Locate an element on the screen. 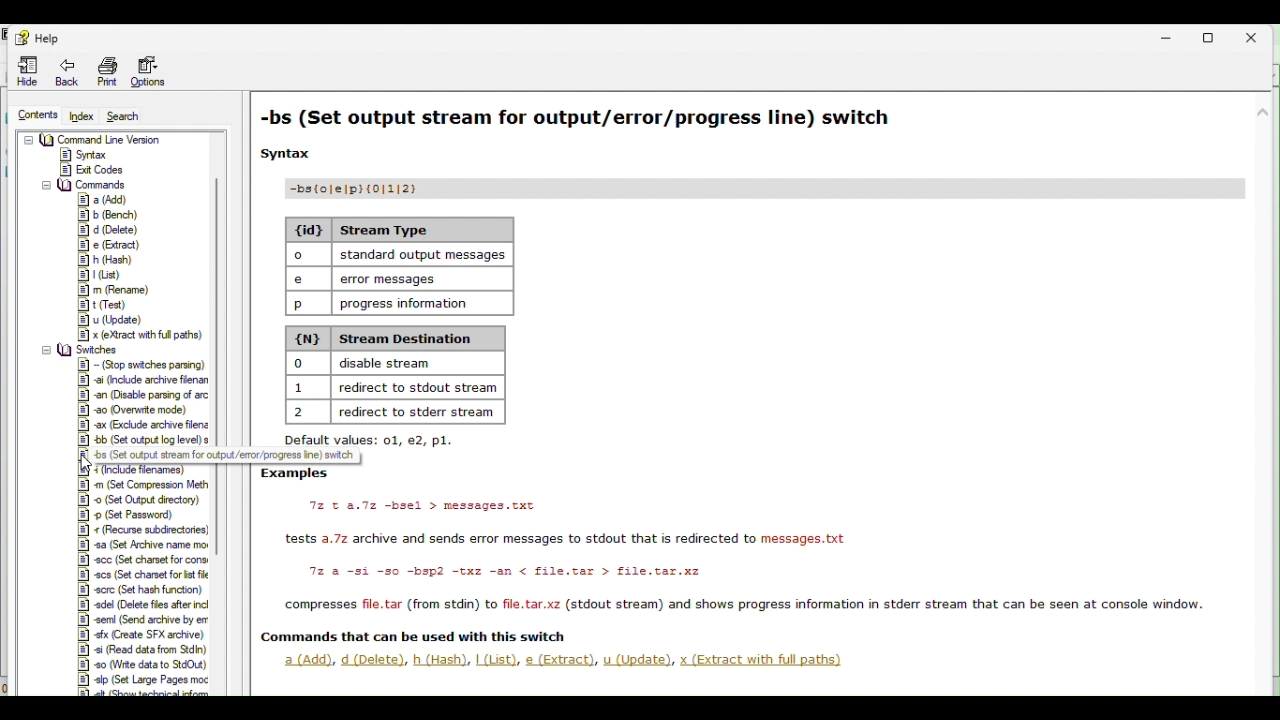 The height and width of the screenshot is (720, 1280). collapse is located at coordinates (43, 350).